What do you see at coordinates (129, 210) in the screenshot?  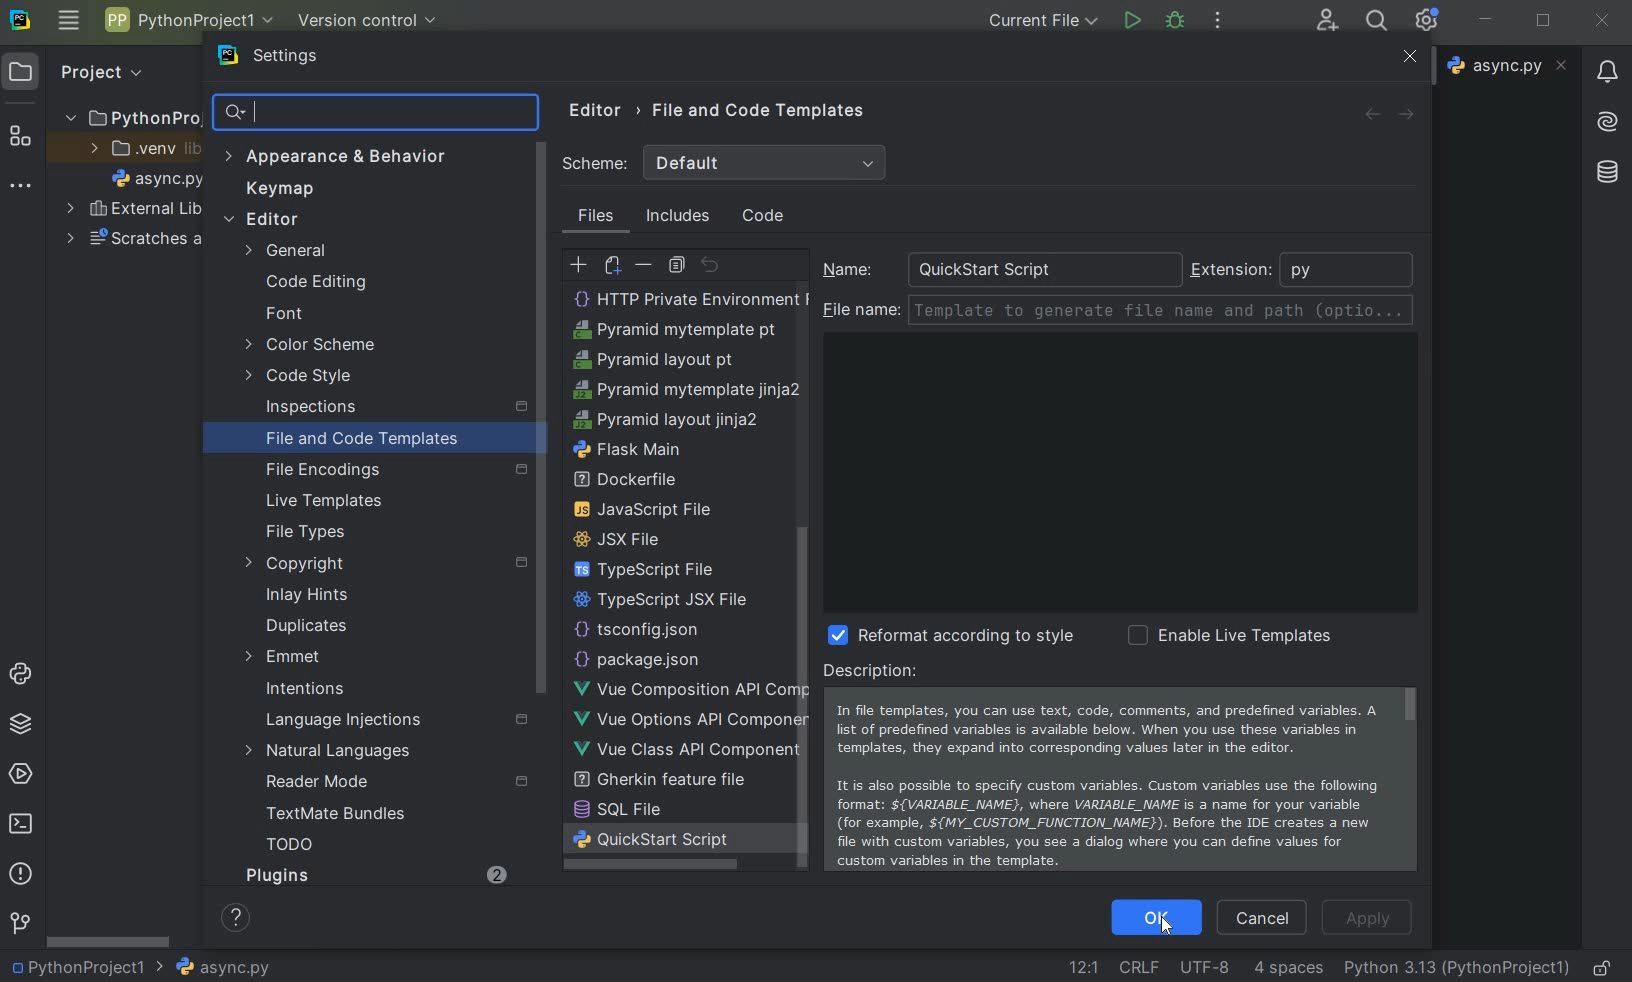 I see `external libraries` at bounding box center [129, 210].